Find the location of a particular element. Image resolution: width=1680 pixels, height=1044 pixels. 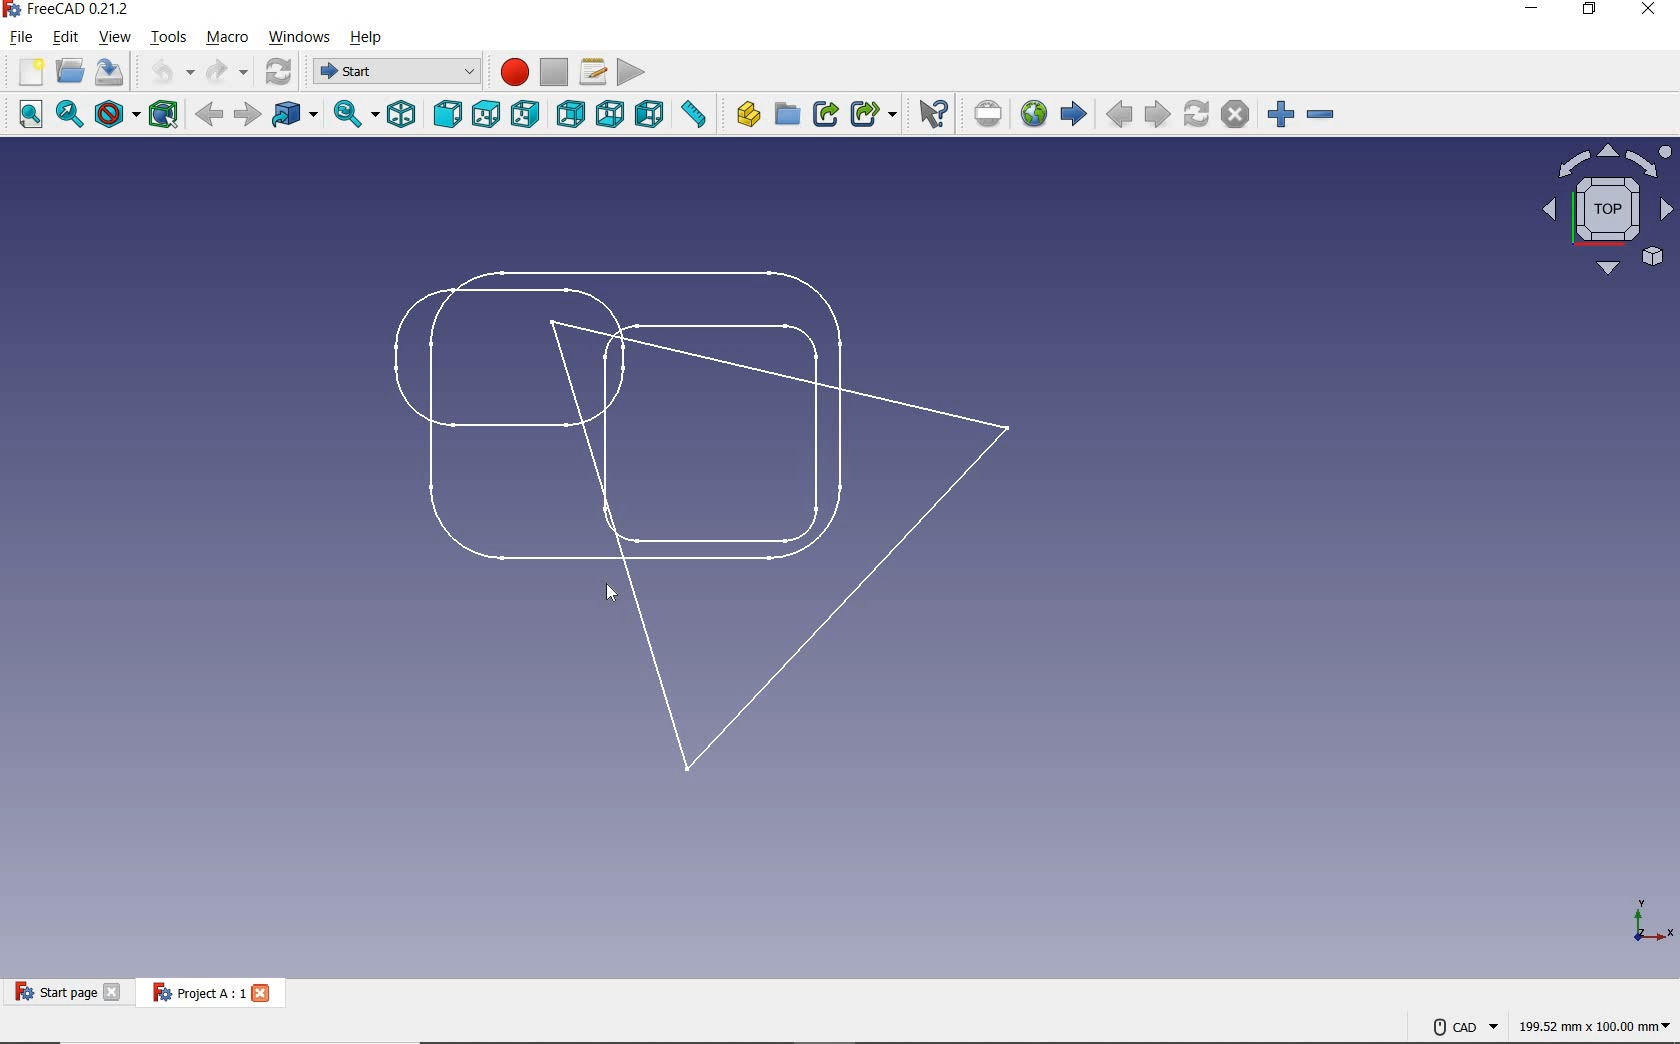

ZOOM IN is located at coordinates (1275, 113).